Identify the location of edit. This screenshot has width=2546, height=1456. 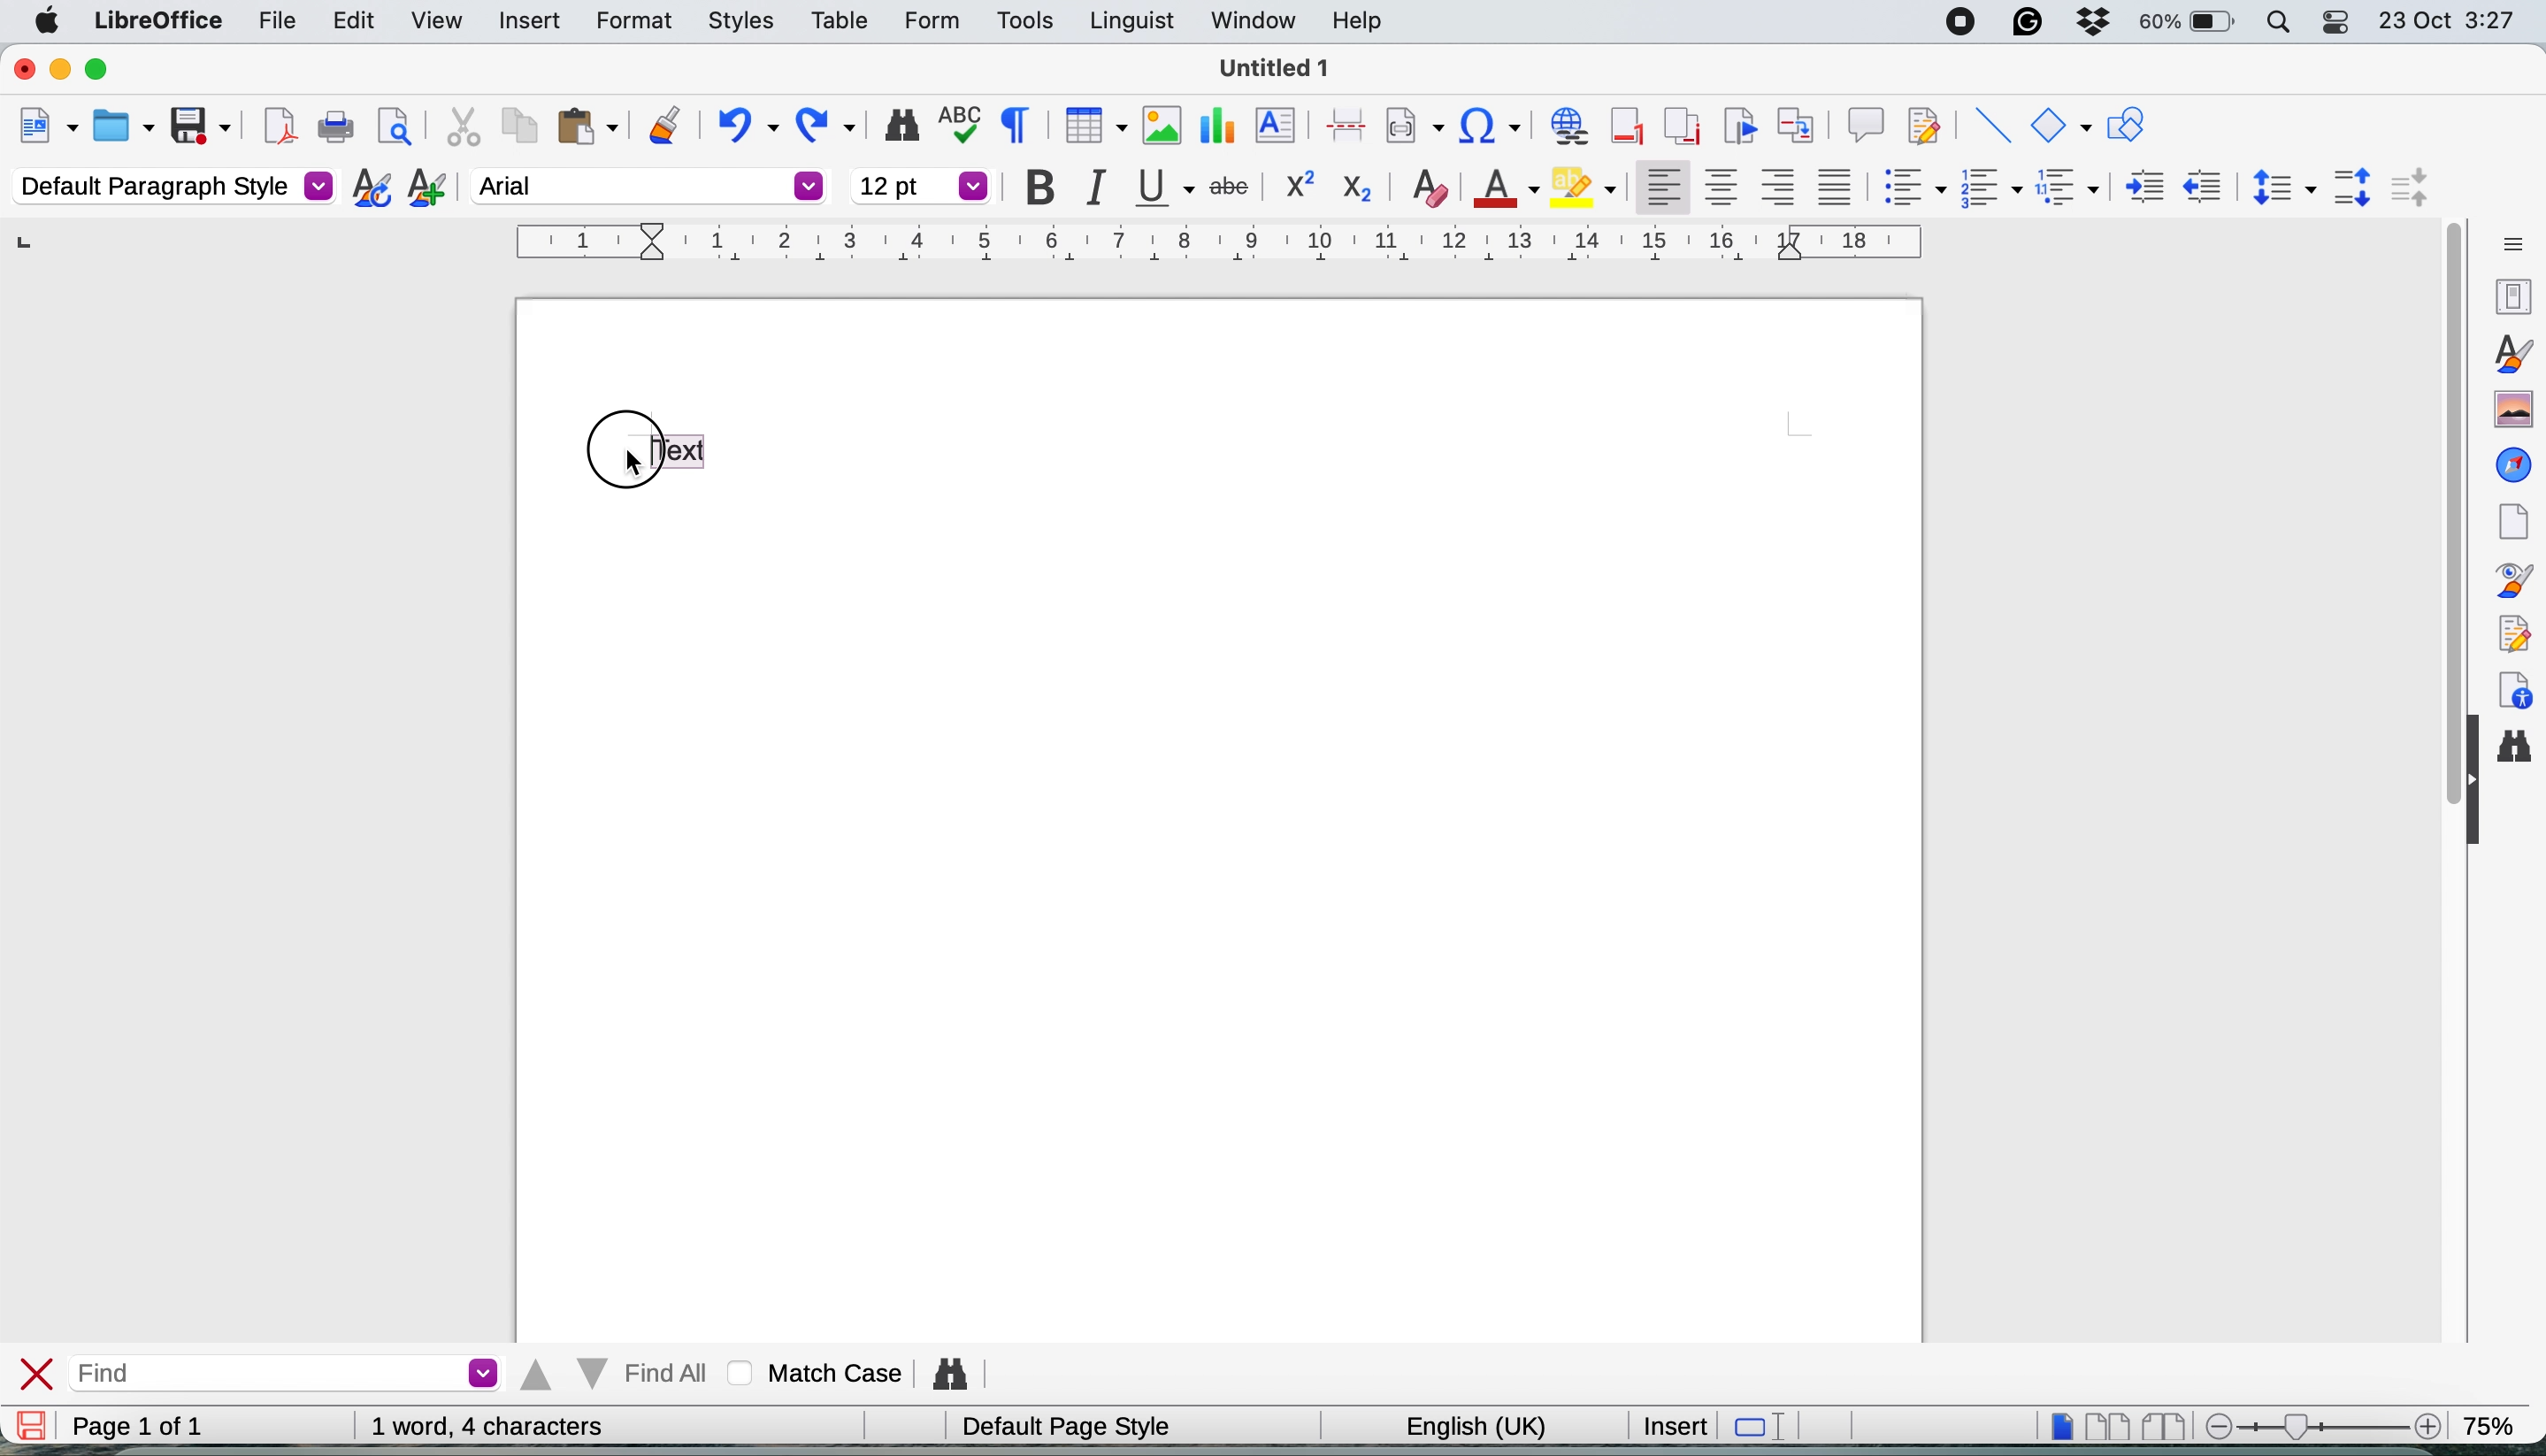
(354, 21).